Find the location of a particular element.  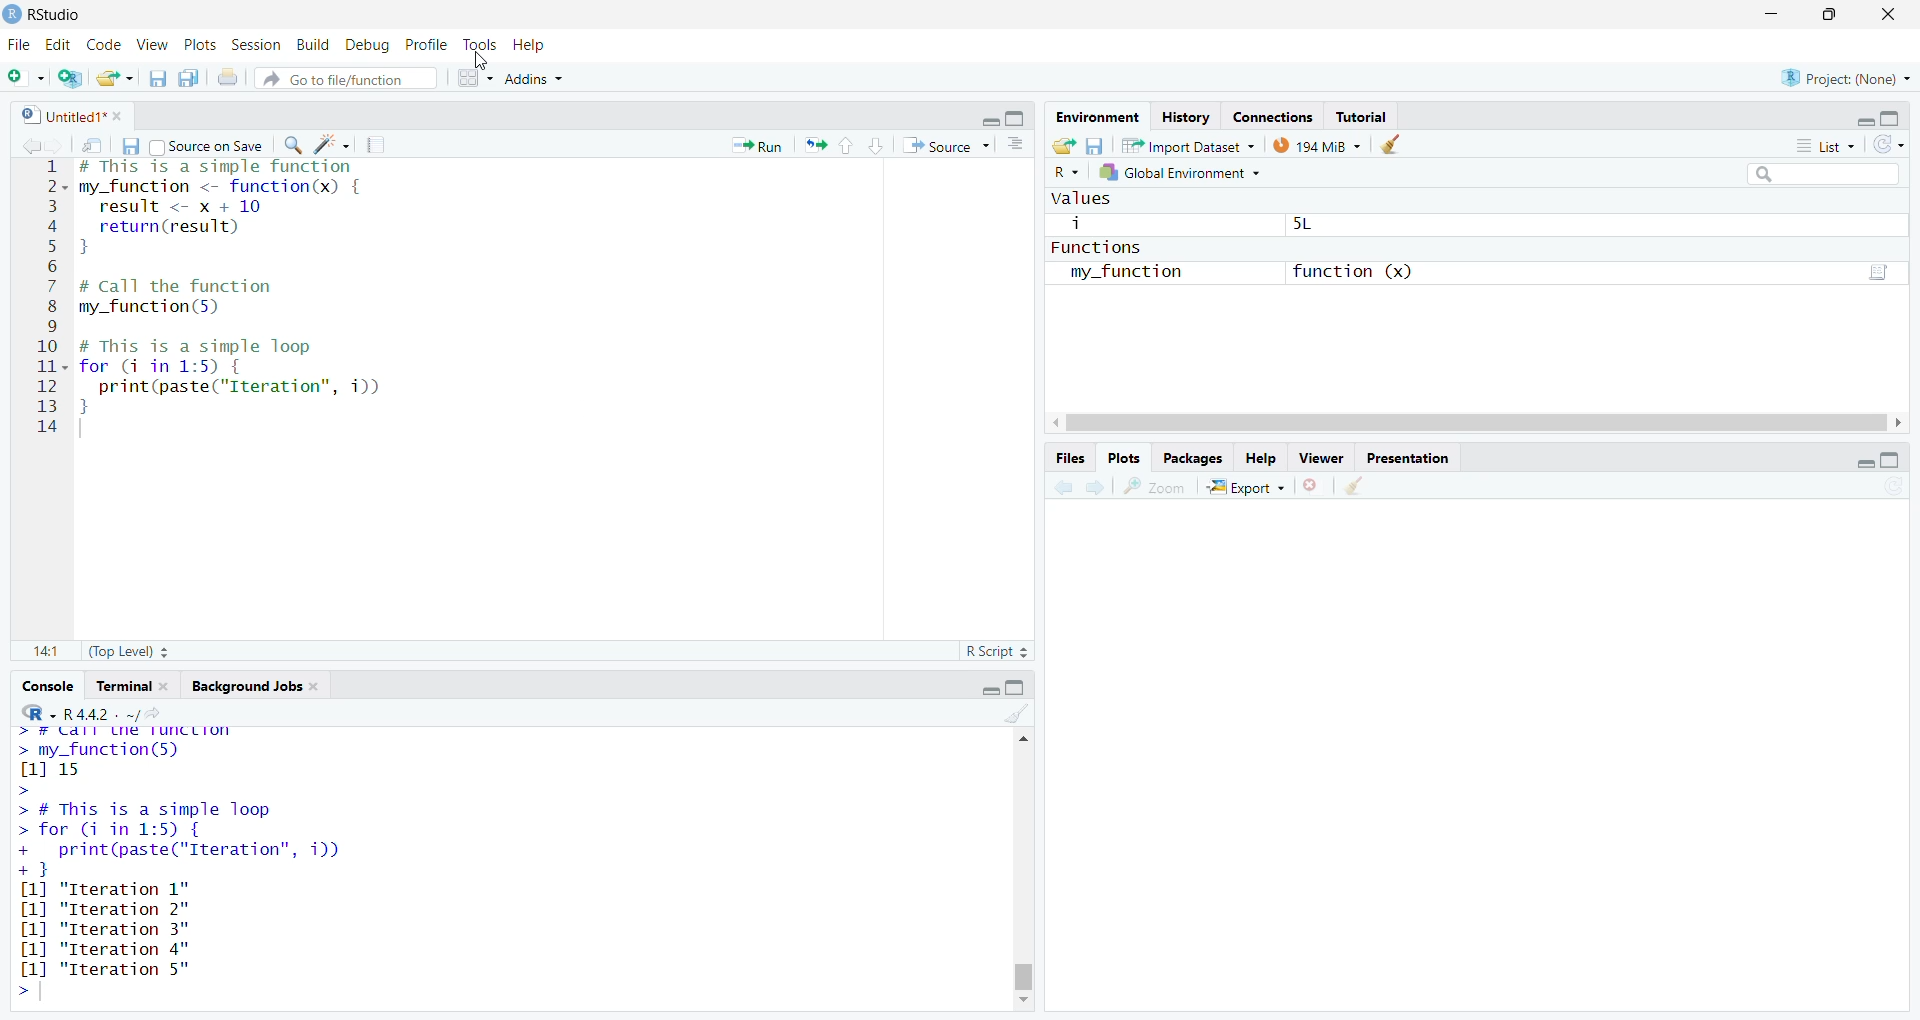

connections is located at coordinates (1271, 114).